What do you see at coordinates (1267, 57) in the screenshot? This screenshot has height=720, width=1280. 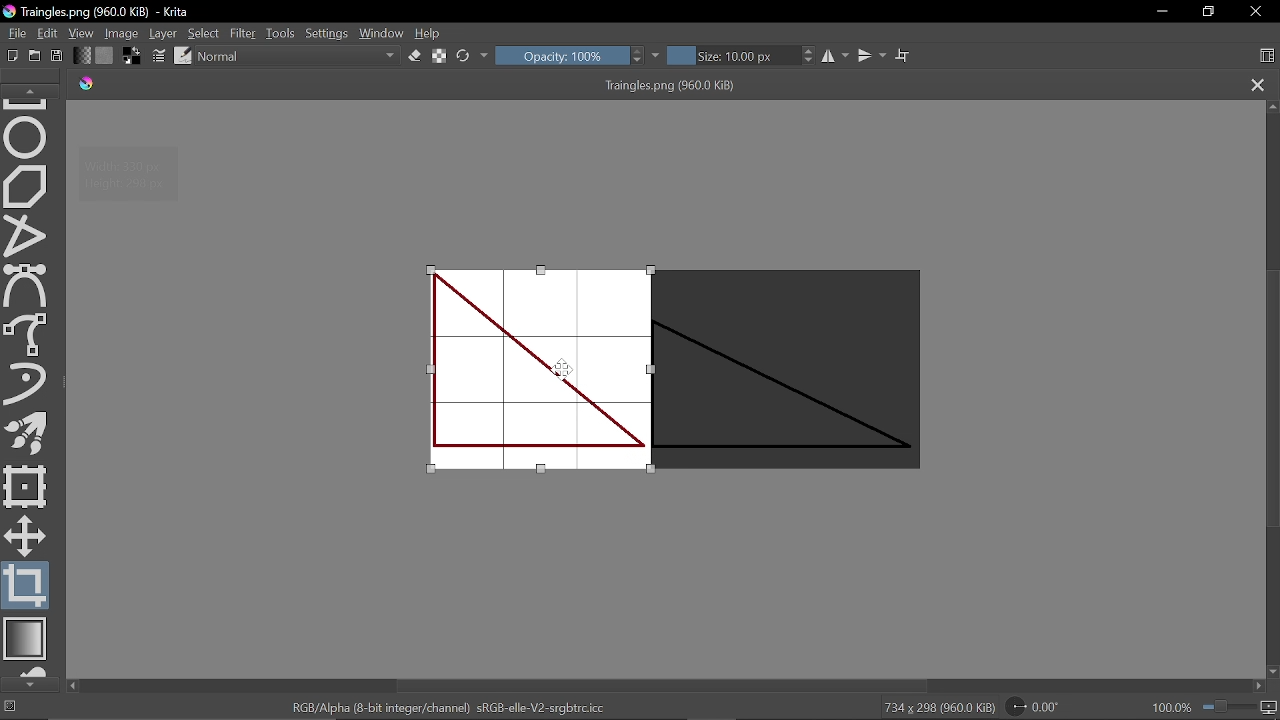 I see `Choose workspace` at bounding box center [1267, 57].